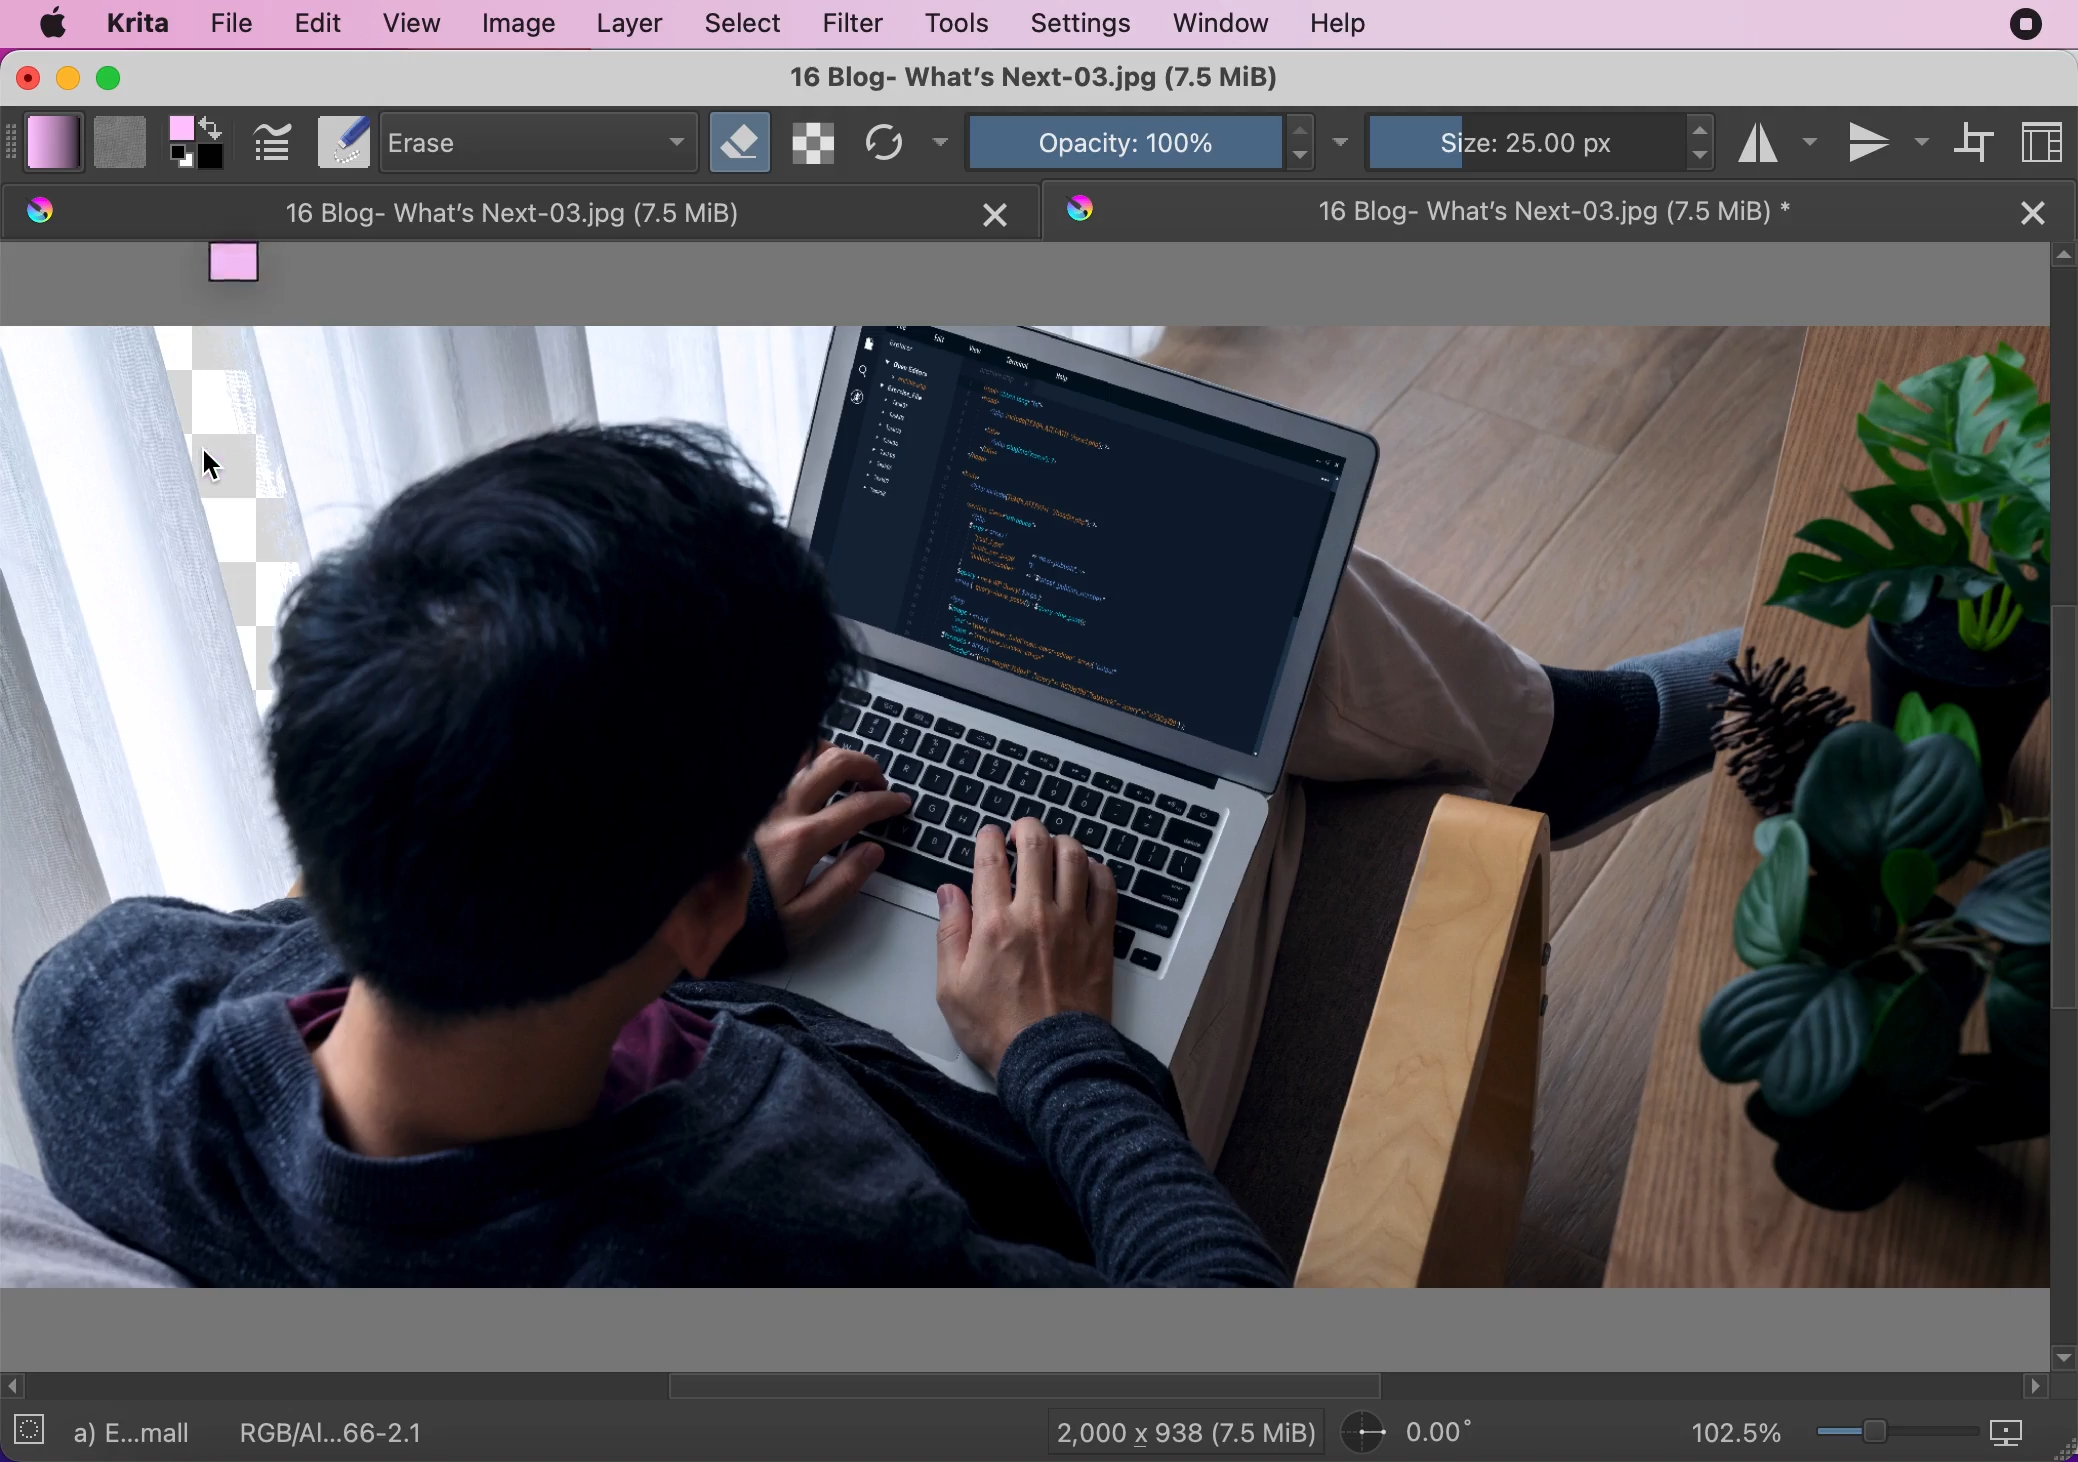 The image size is (2078, 1462). What do you see at coordinates (414, 22) in the screenshot?
I see `view` at bounding box center [414, 22].